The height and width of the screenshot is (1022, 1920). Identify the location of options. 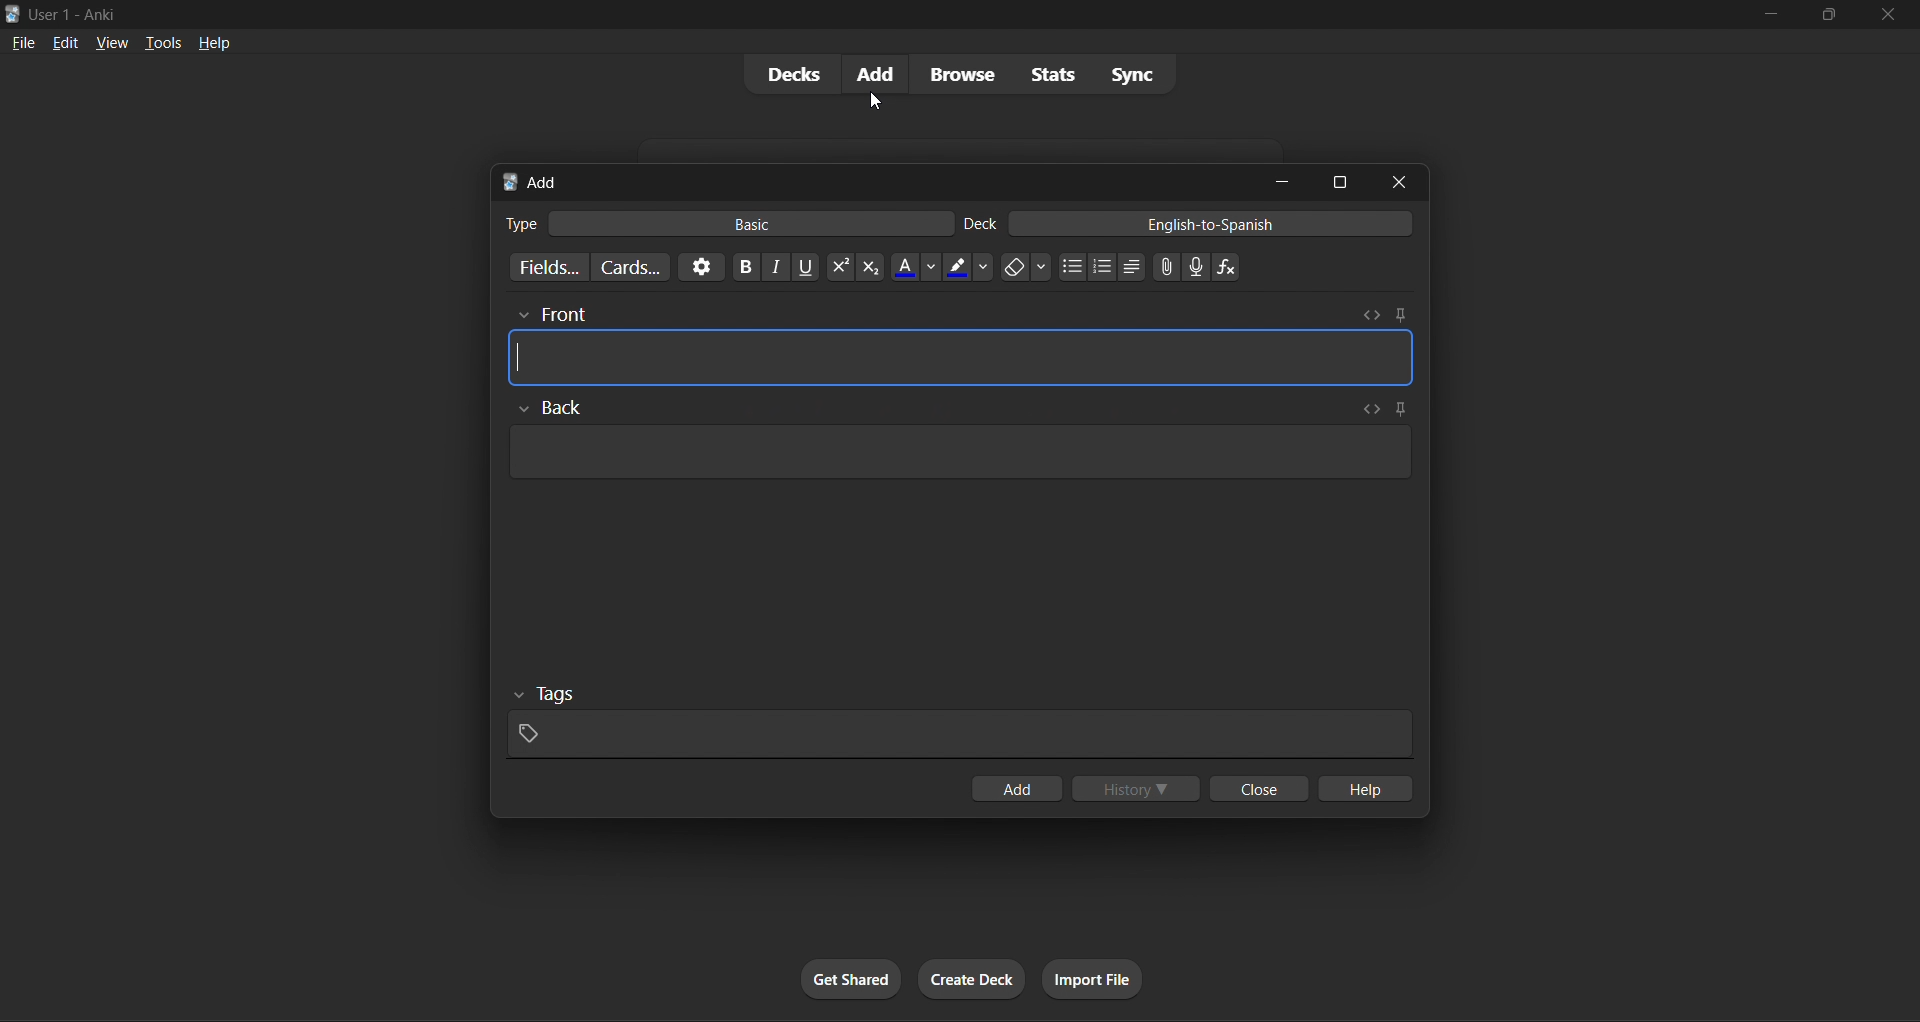
(696, 269).